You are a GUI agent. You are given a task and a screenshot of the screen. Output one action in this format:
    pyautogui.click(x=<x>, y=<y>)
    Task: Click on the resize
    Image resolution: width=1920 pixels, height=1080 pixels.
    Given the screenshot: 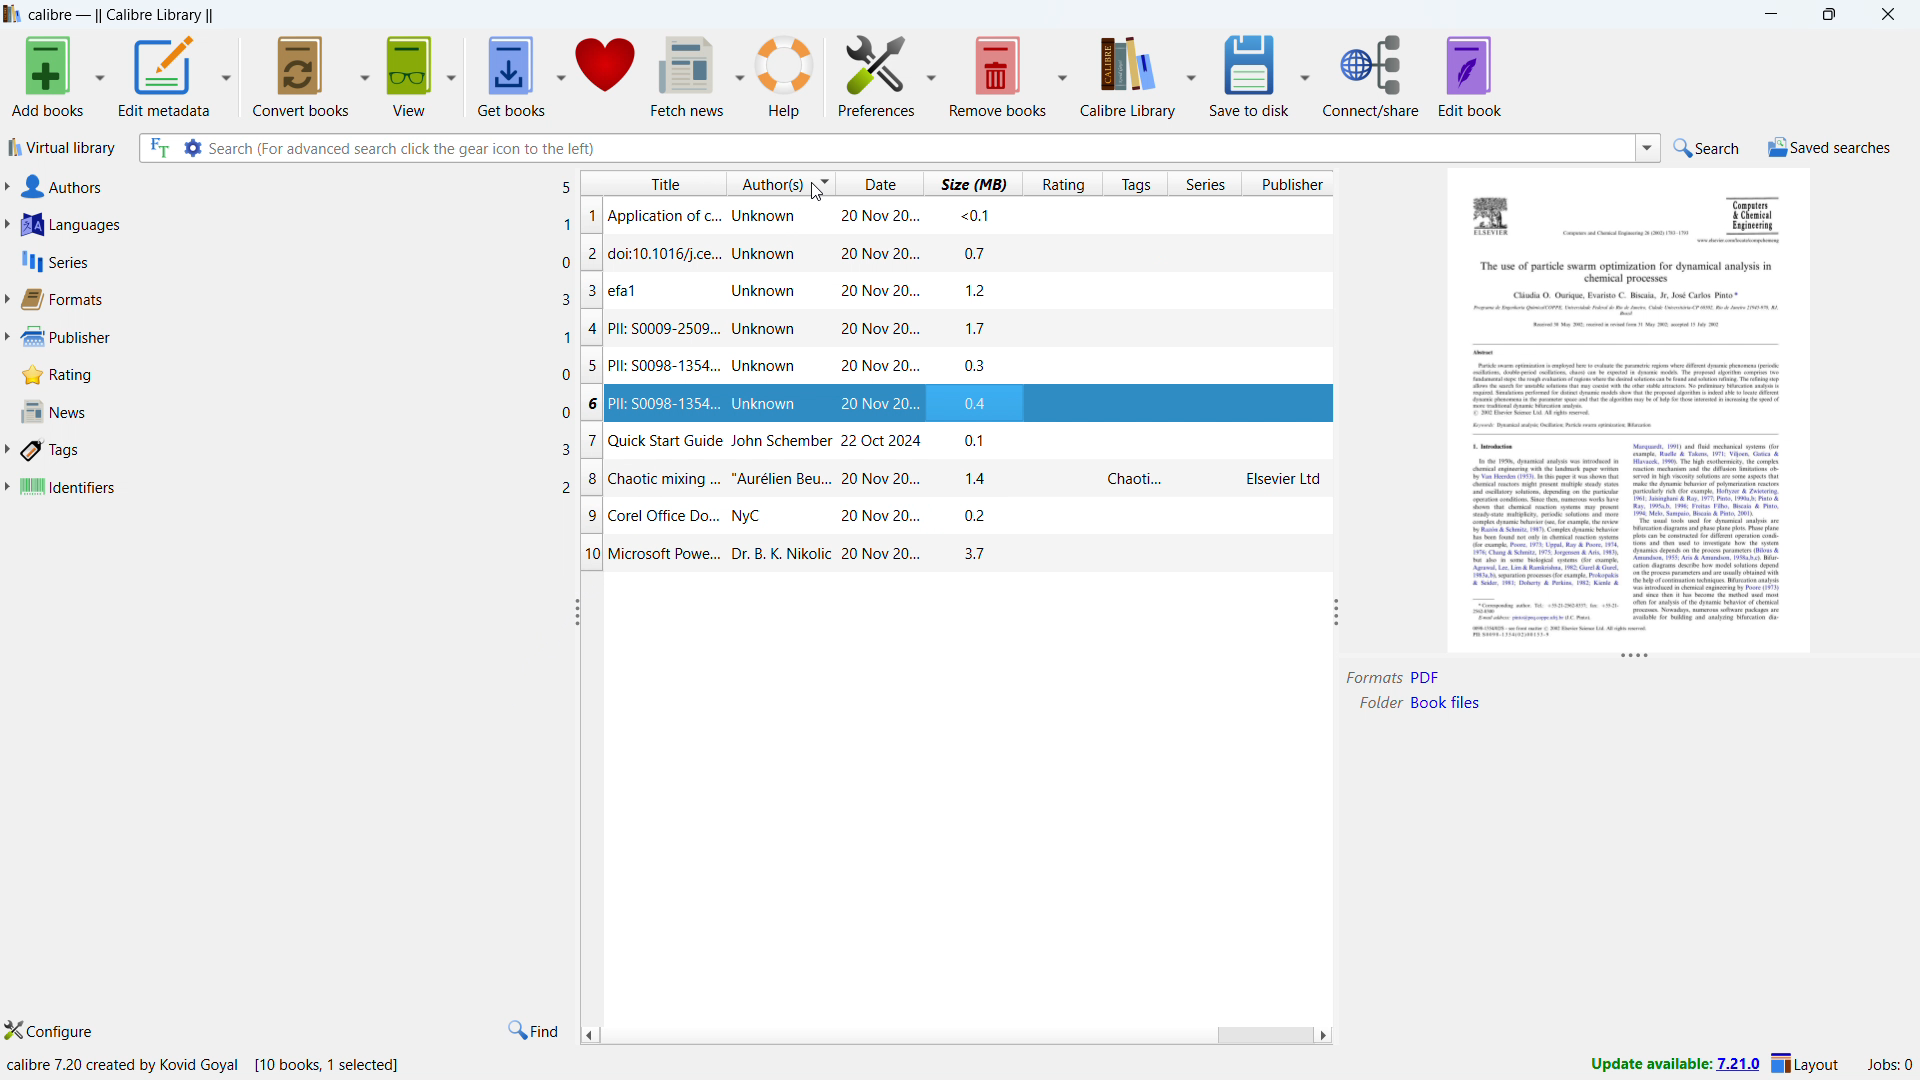 What is the action you would take?
    pyautogui.click(x=1632, y=660)
    